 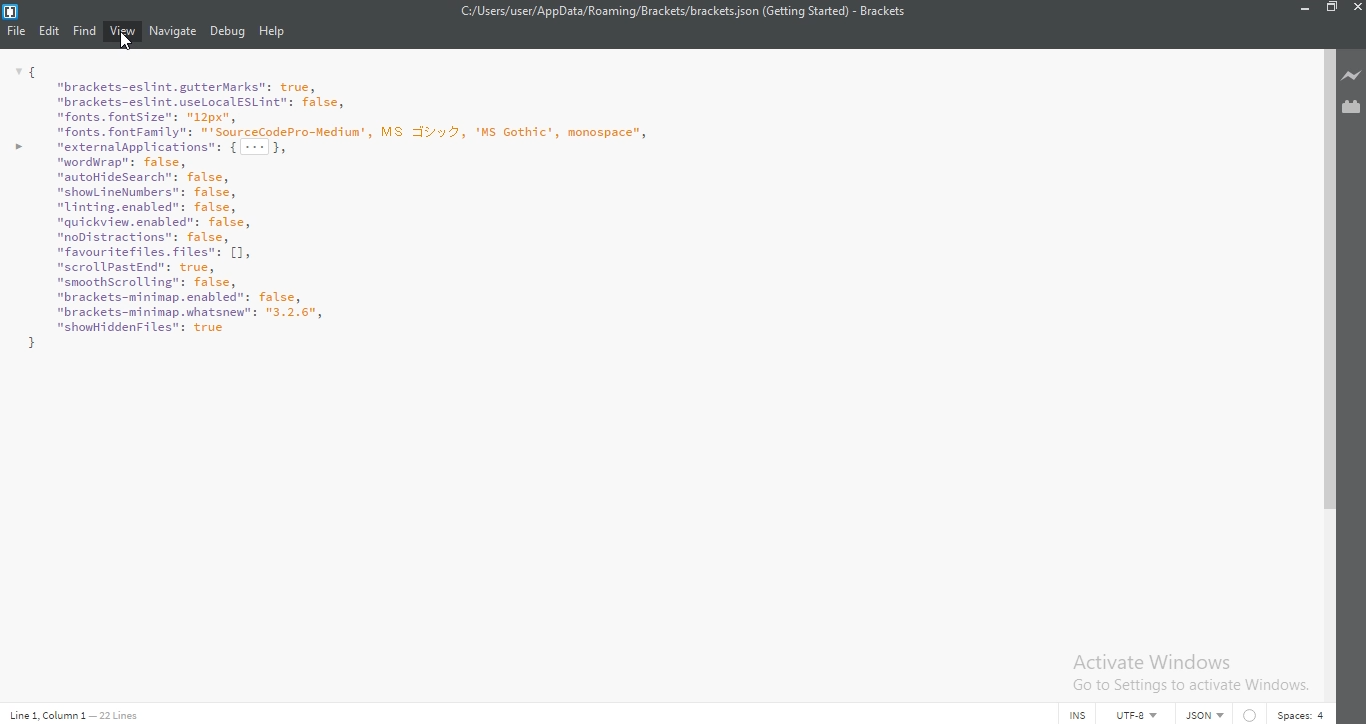 I want to click on cursor, so click(x=128, y=43).